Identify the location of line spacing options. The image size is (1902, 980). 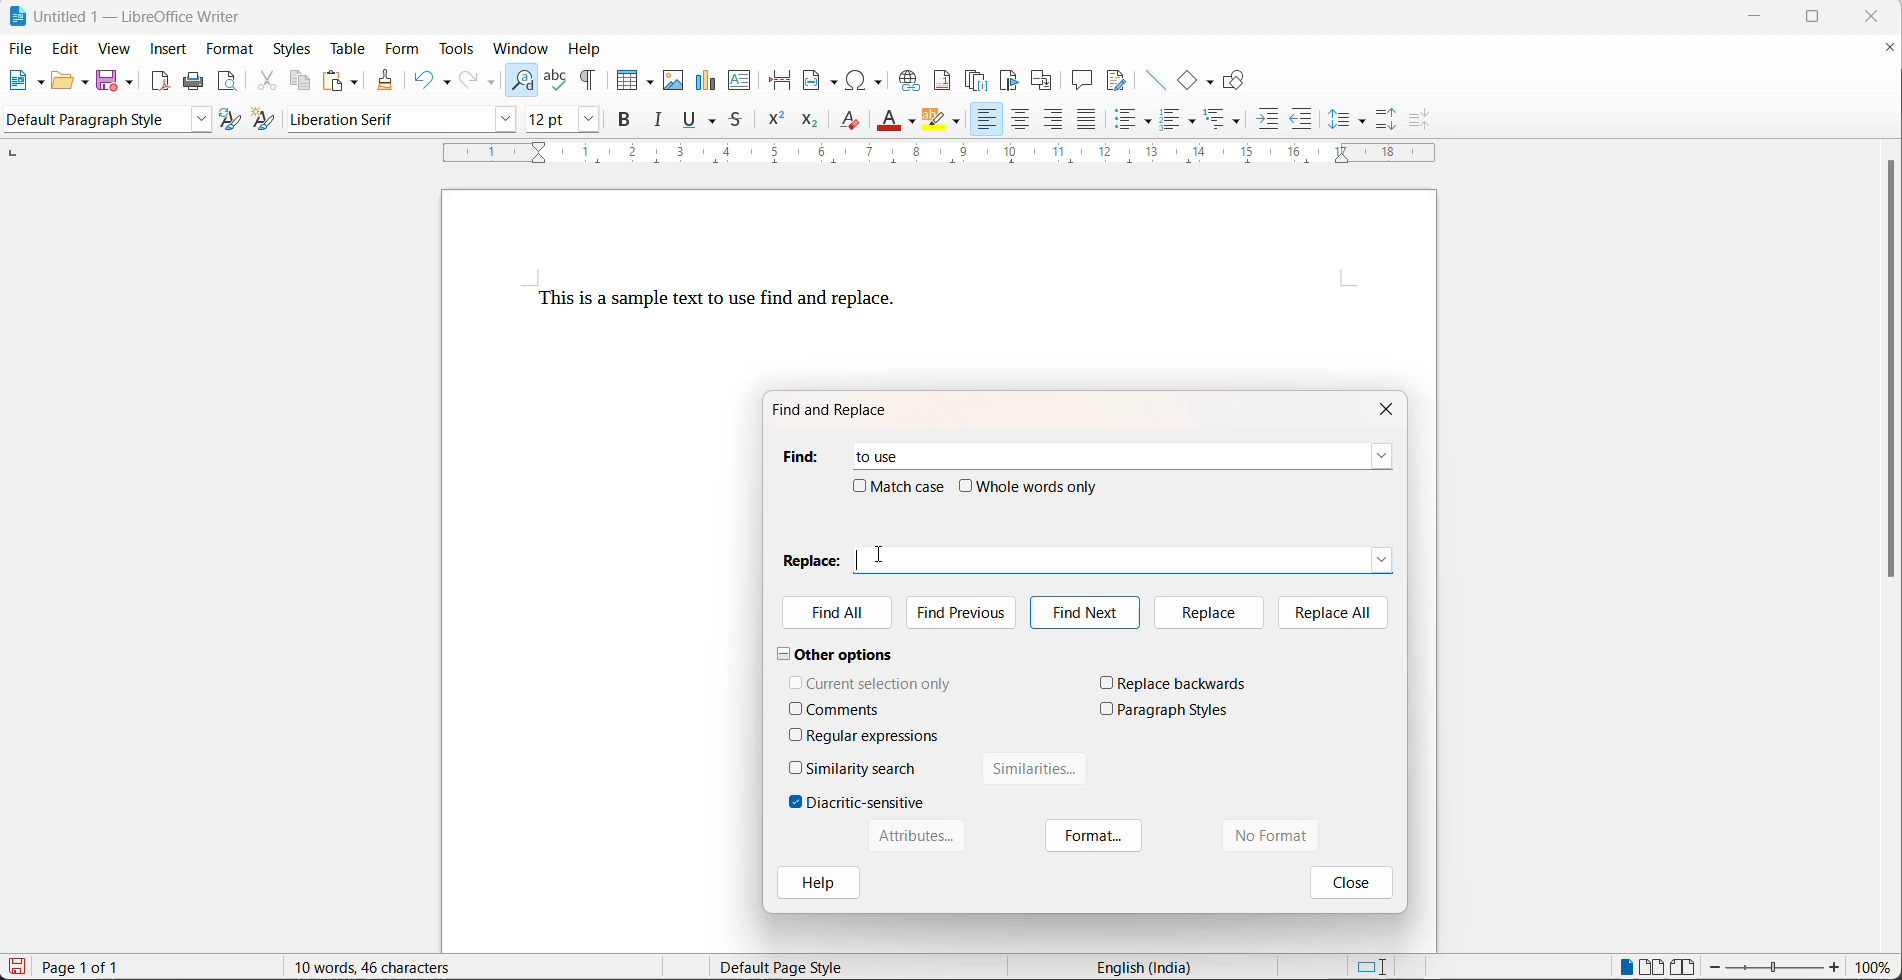
(1338, 120).